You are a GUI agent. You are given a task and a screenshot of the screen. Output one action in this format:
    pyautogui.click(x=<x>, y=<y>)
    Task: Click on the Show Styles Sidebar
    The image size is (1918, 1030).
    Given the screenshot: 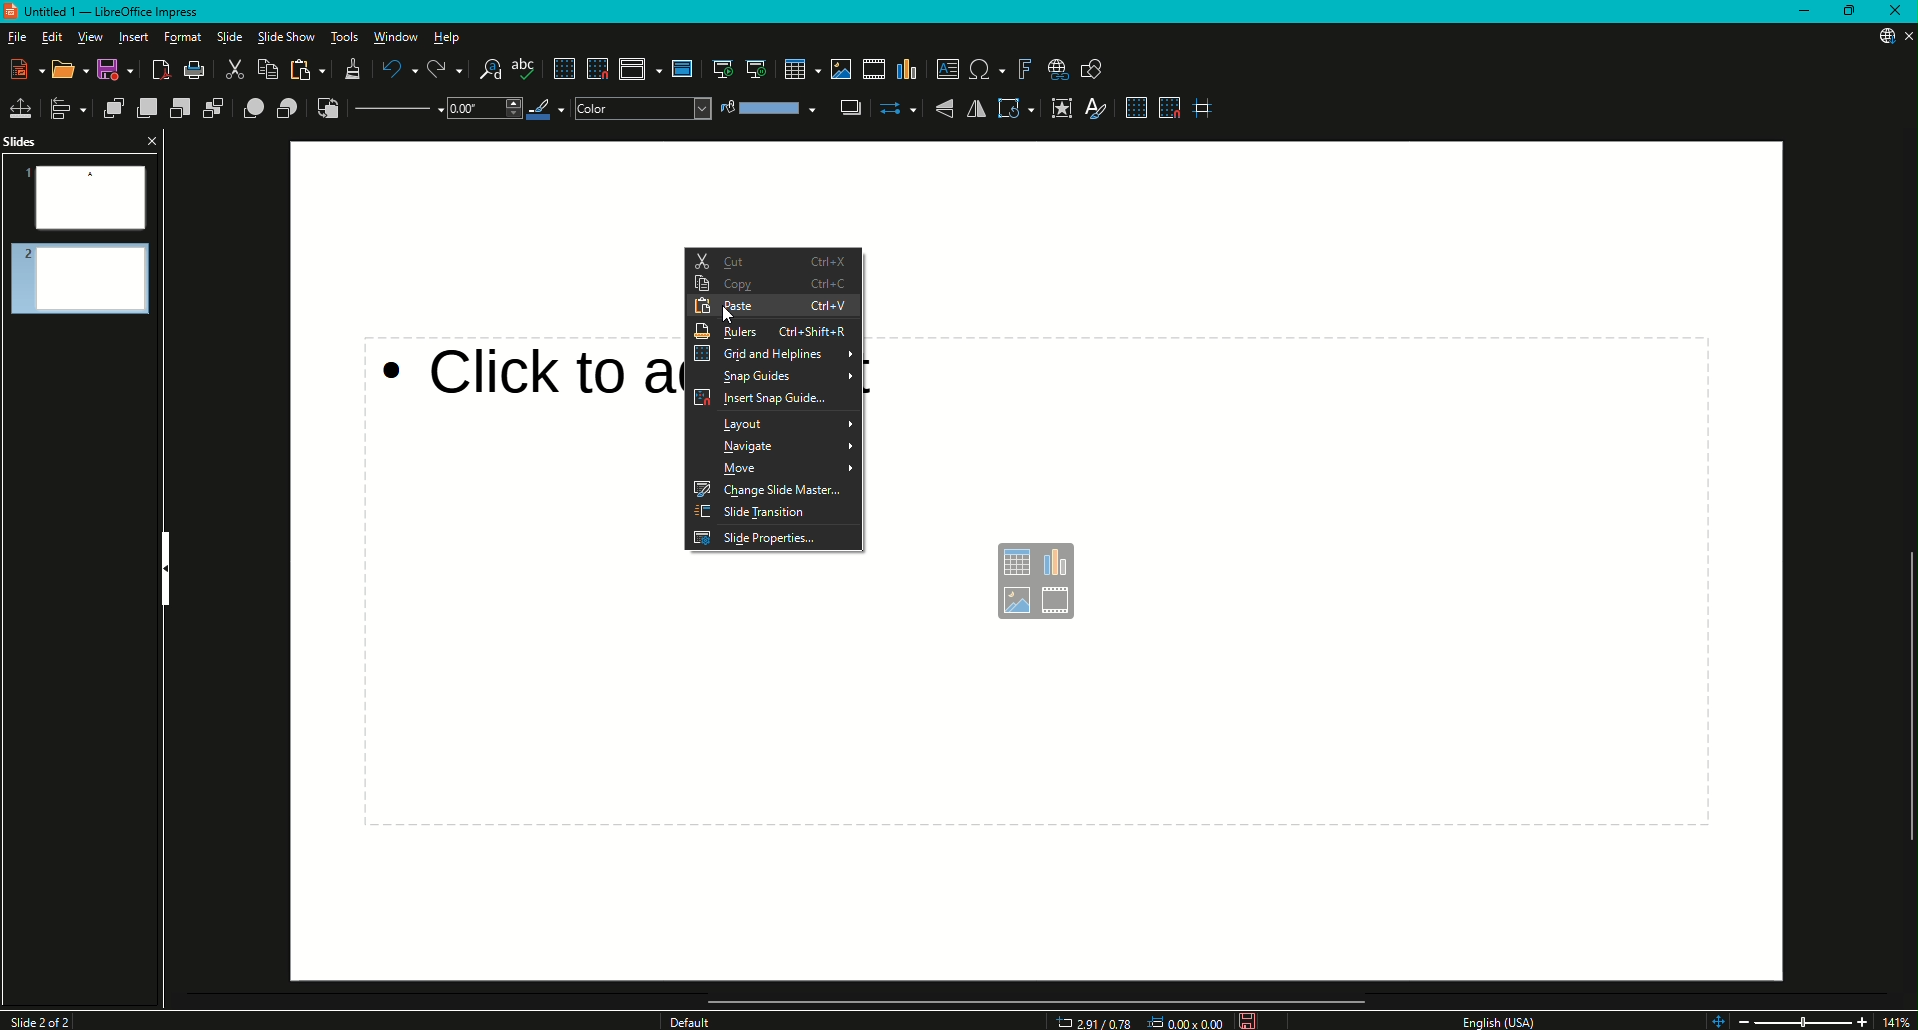 What is the action you would take?
    pyautogui.click(x=1102, y=109)
    